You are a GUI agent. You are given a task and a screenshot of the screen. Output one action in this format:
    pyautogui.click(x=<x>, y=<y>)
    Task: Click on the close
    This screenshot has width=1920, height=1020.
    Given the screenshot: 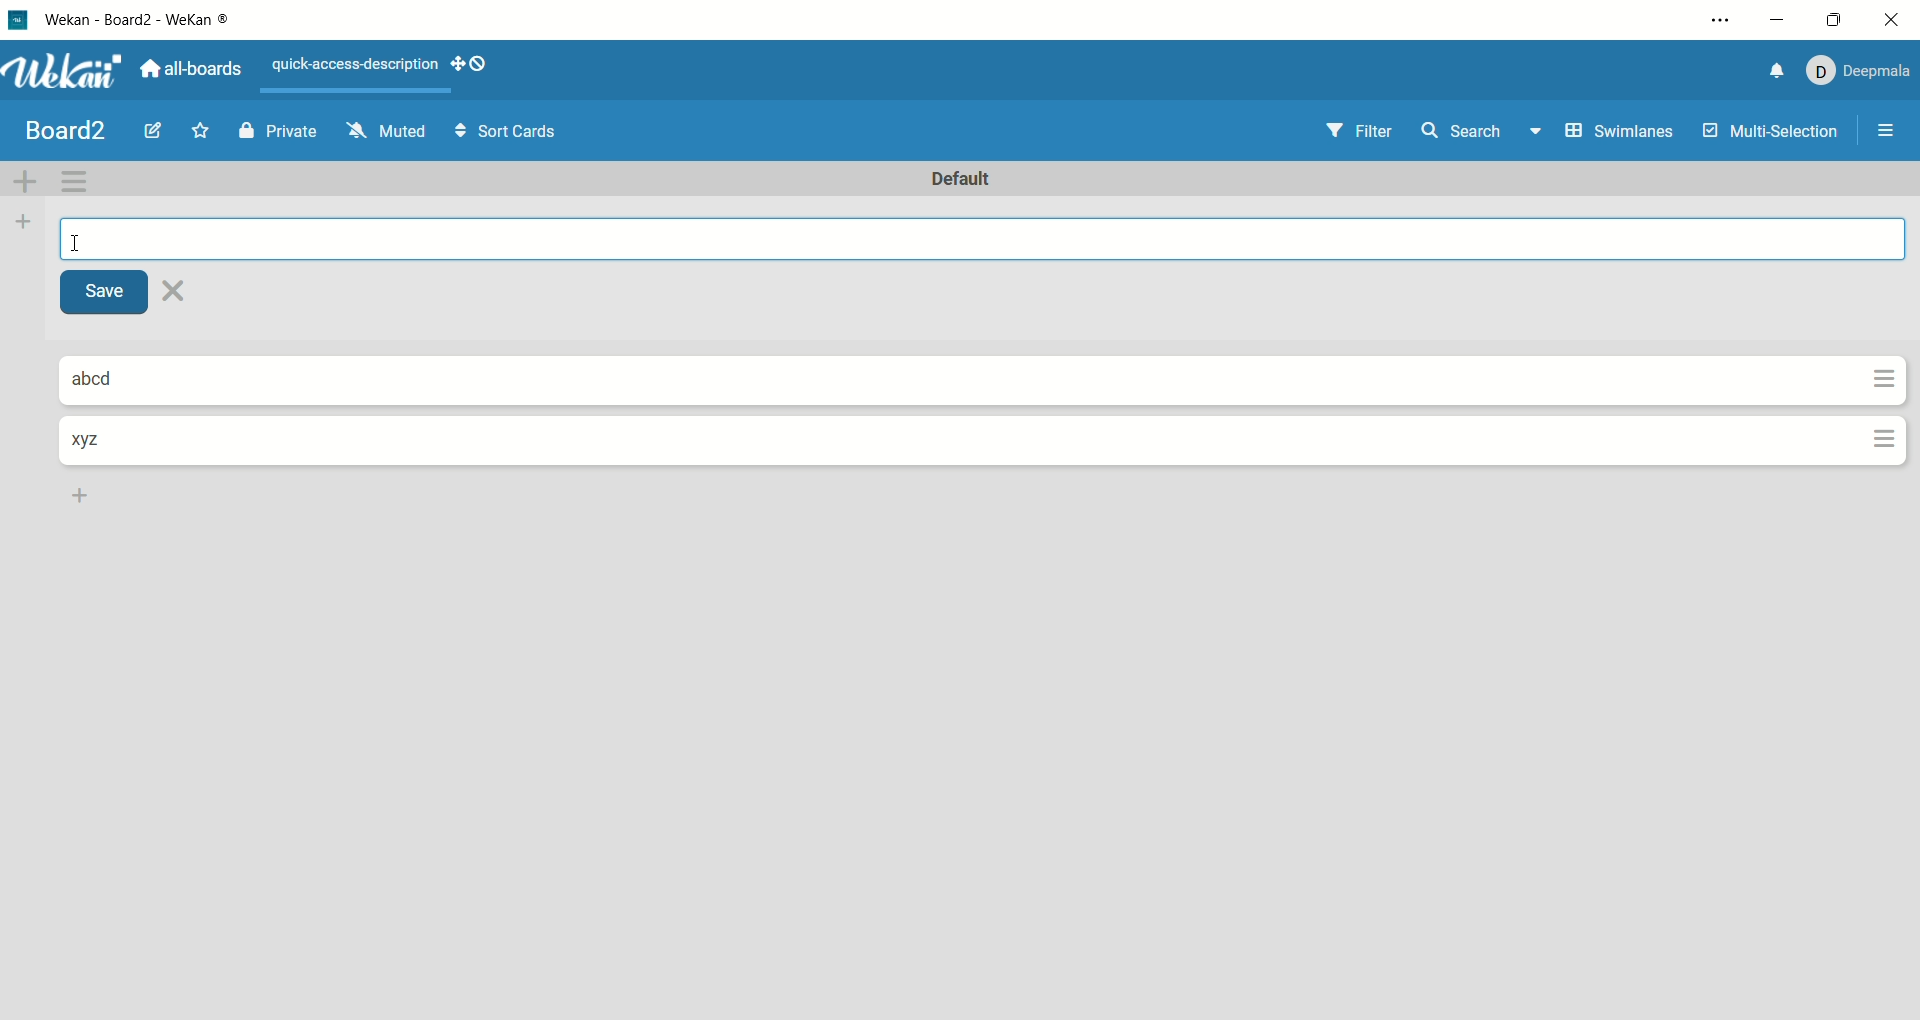 What is the action you would take?
    pyautogui.click(x=1895, y=20)
    